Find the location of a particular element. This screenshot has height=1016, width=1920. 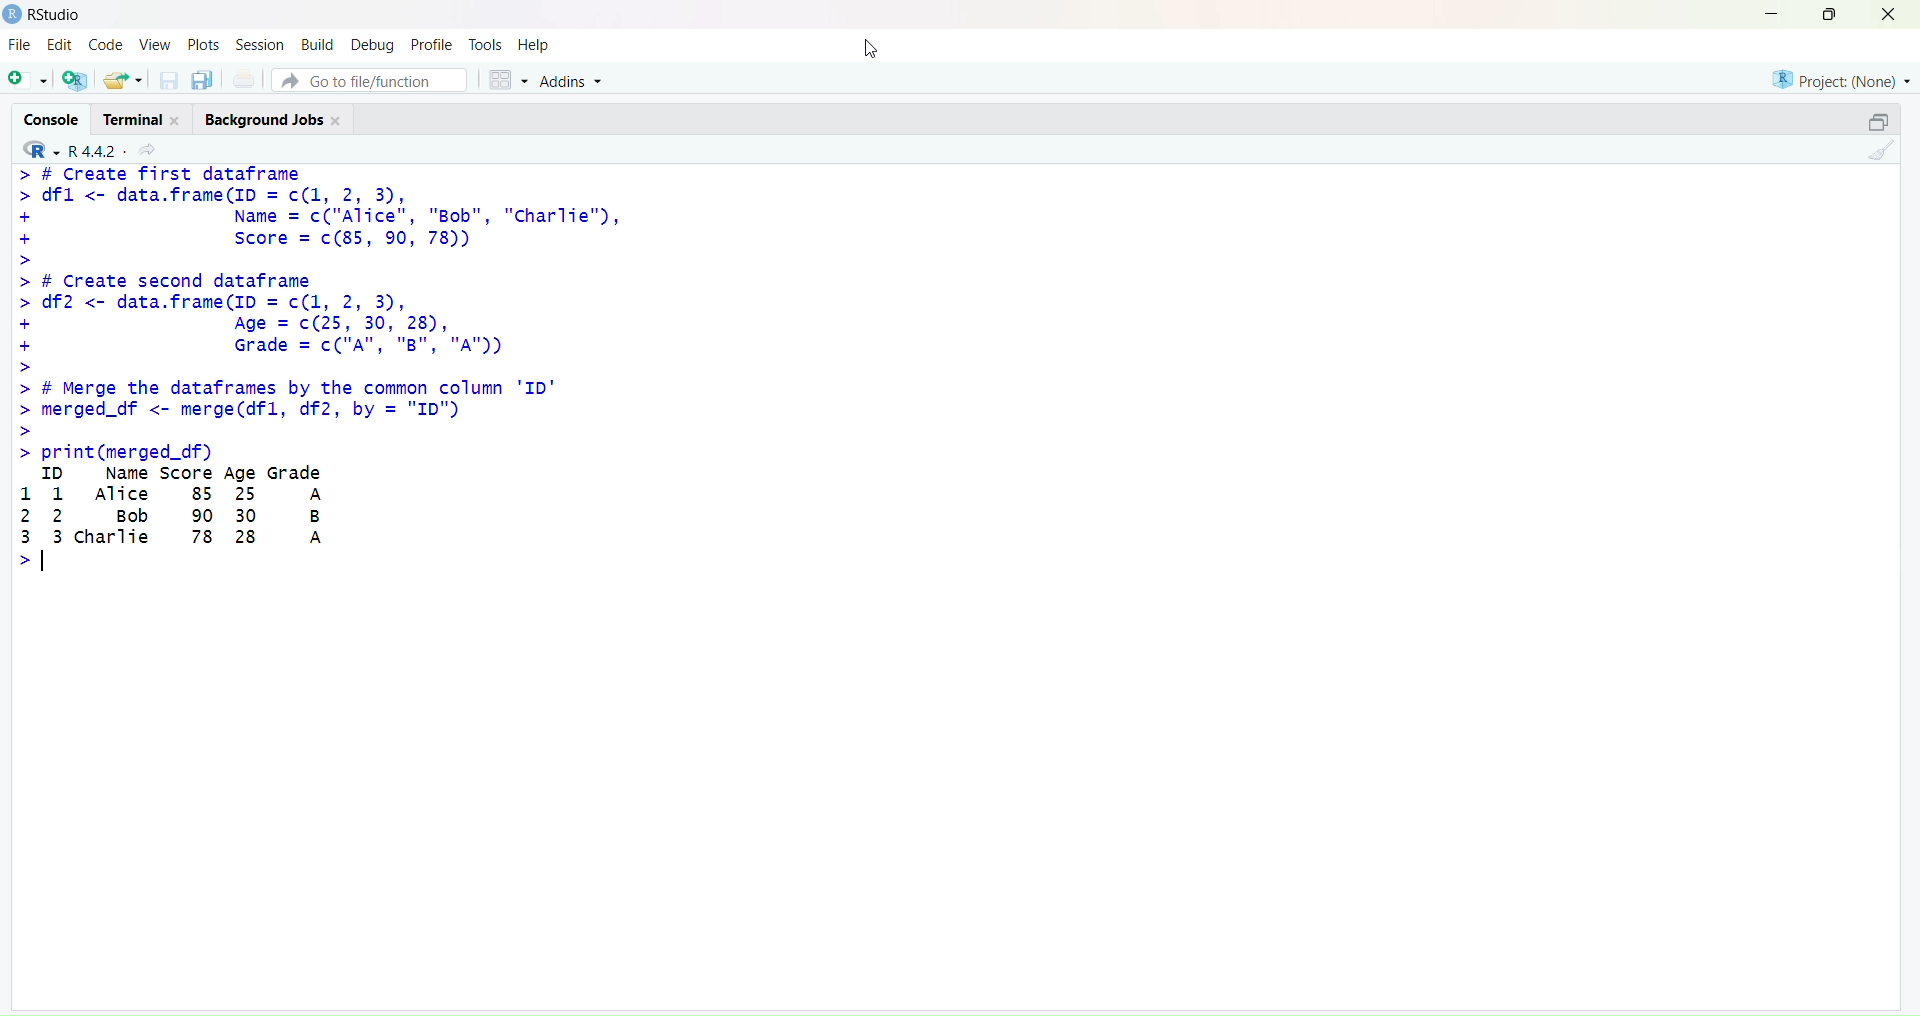

workspace panes is located at coordinates (508, 79).